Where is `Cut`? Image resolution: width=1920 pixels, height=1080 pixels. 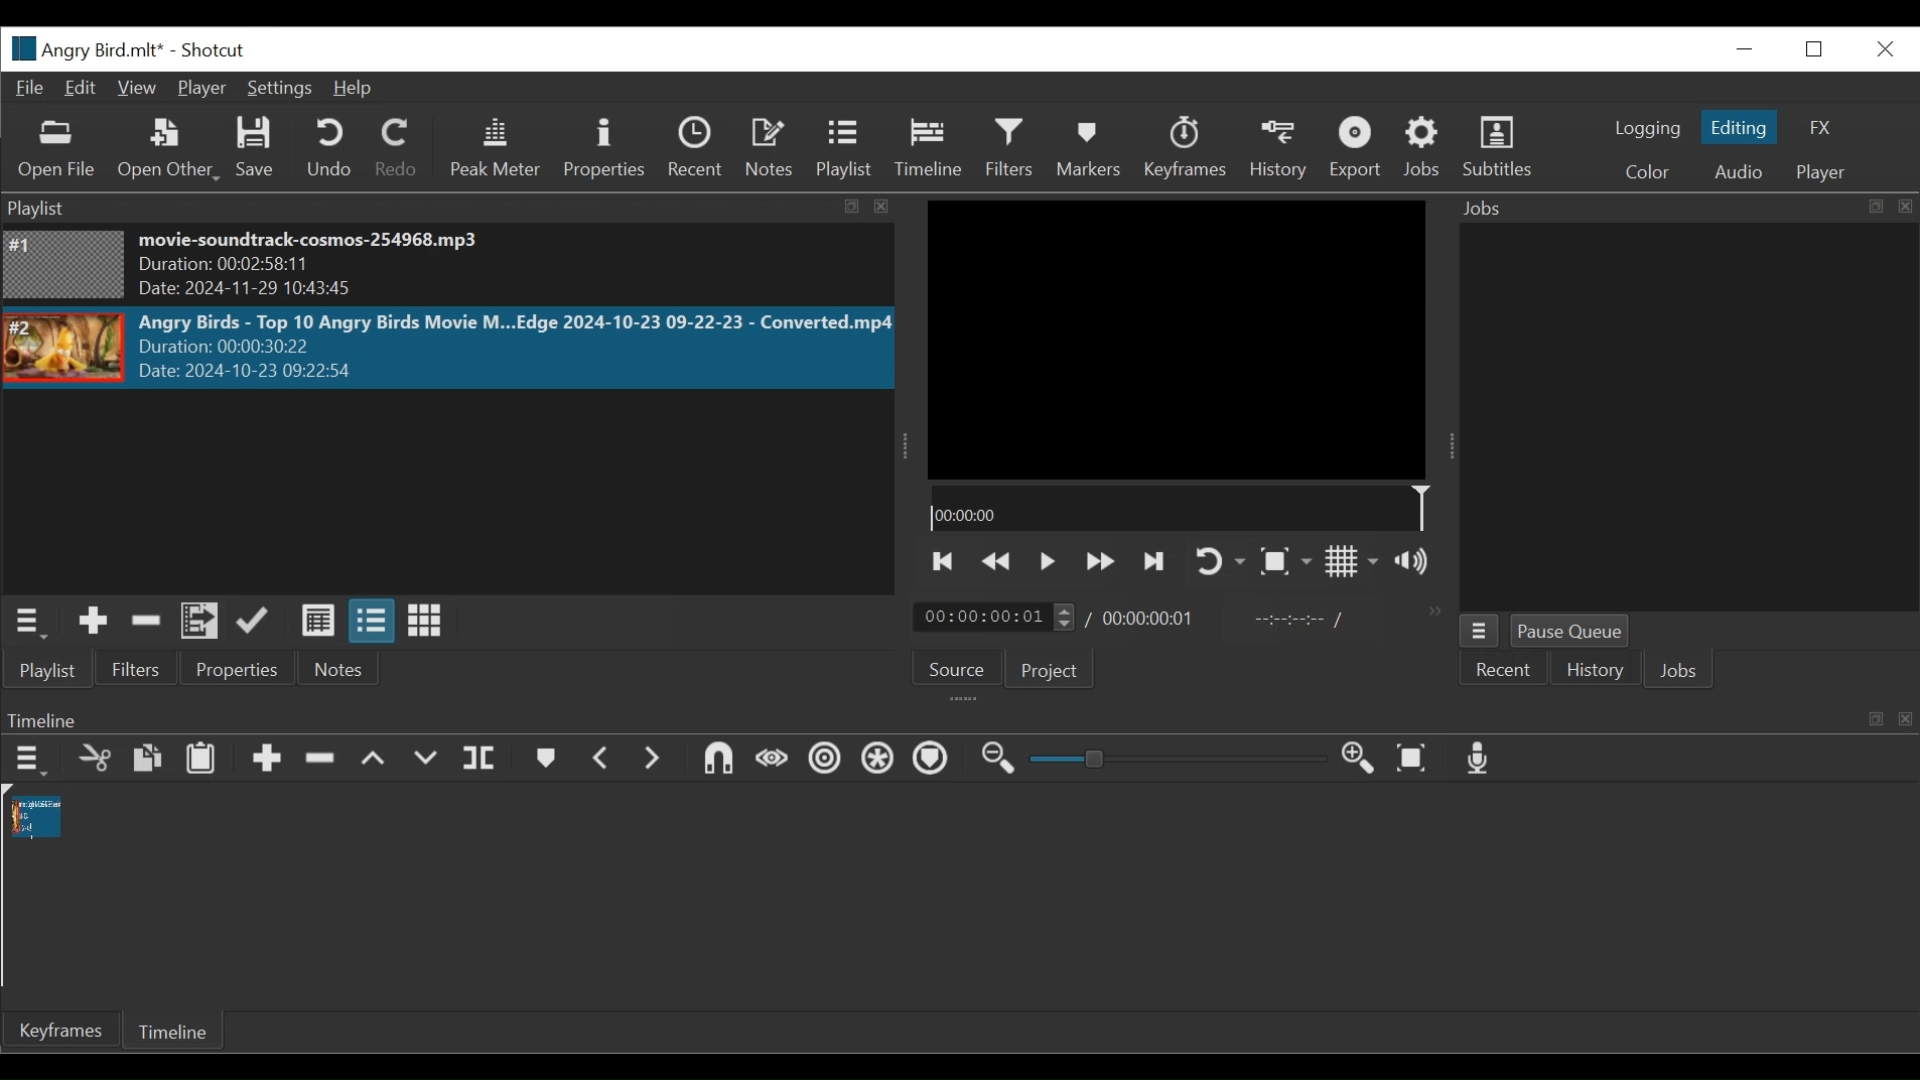
Cut is located at coordinates (94, 759).